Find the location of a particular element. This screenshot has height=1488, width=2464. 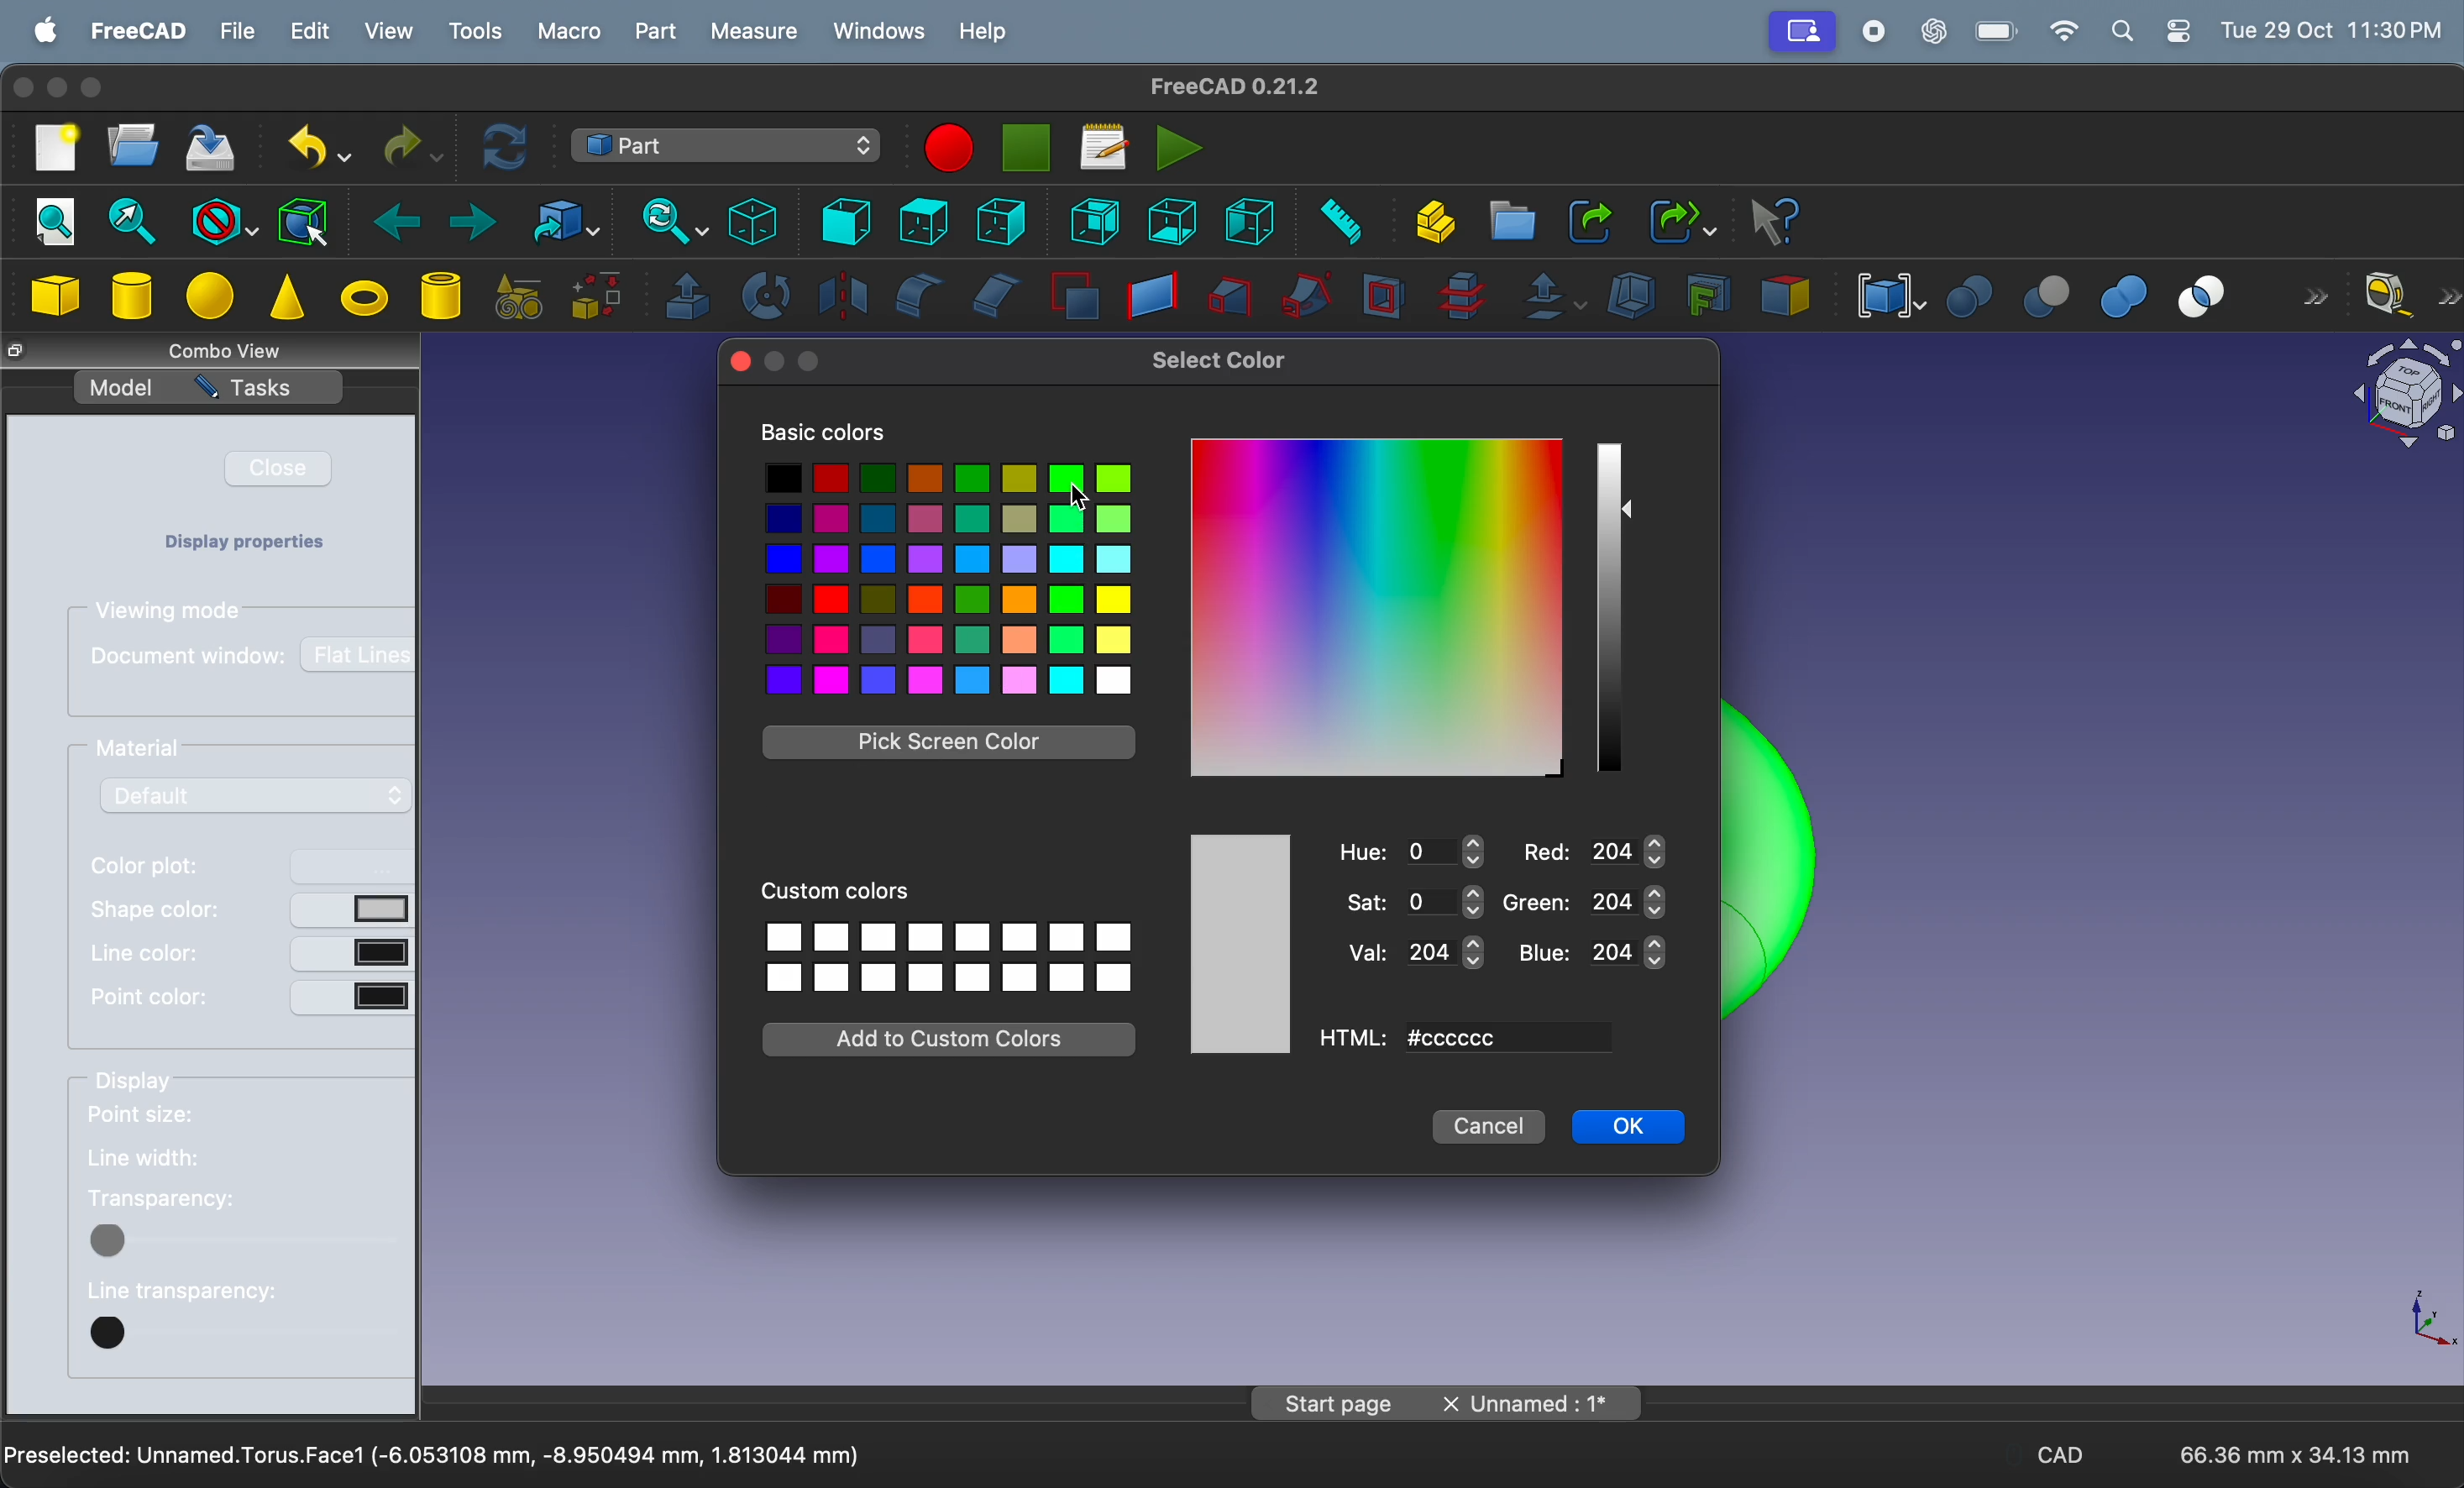

Unnamed: 1 is located at coordinates (1534, 1403).